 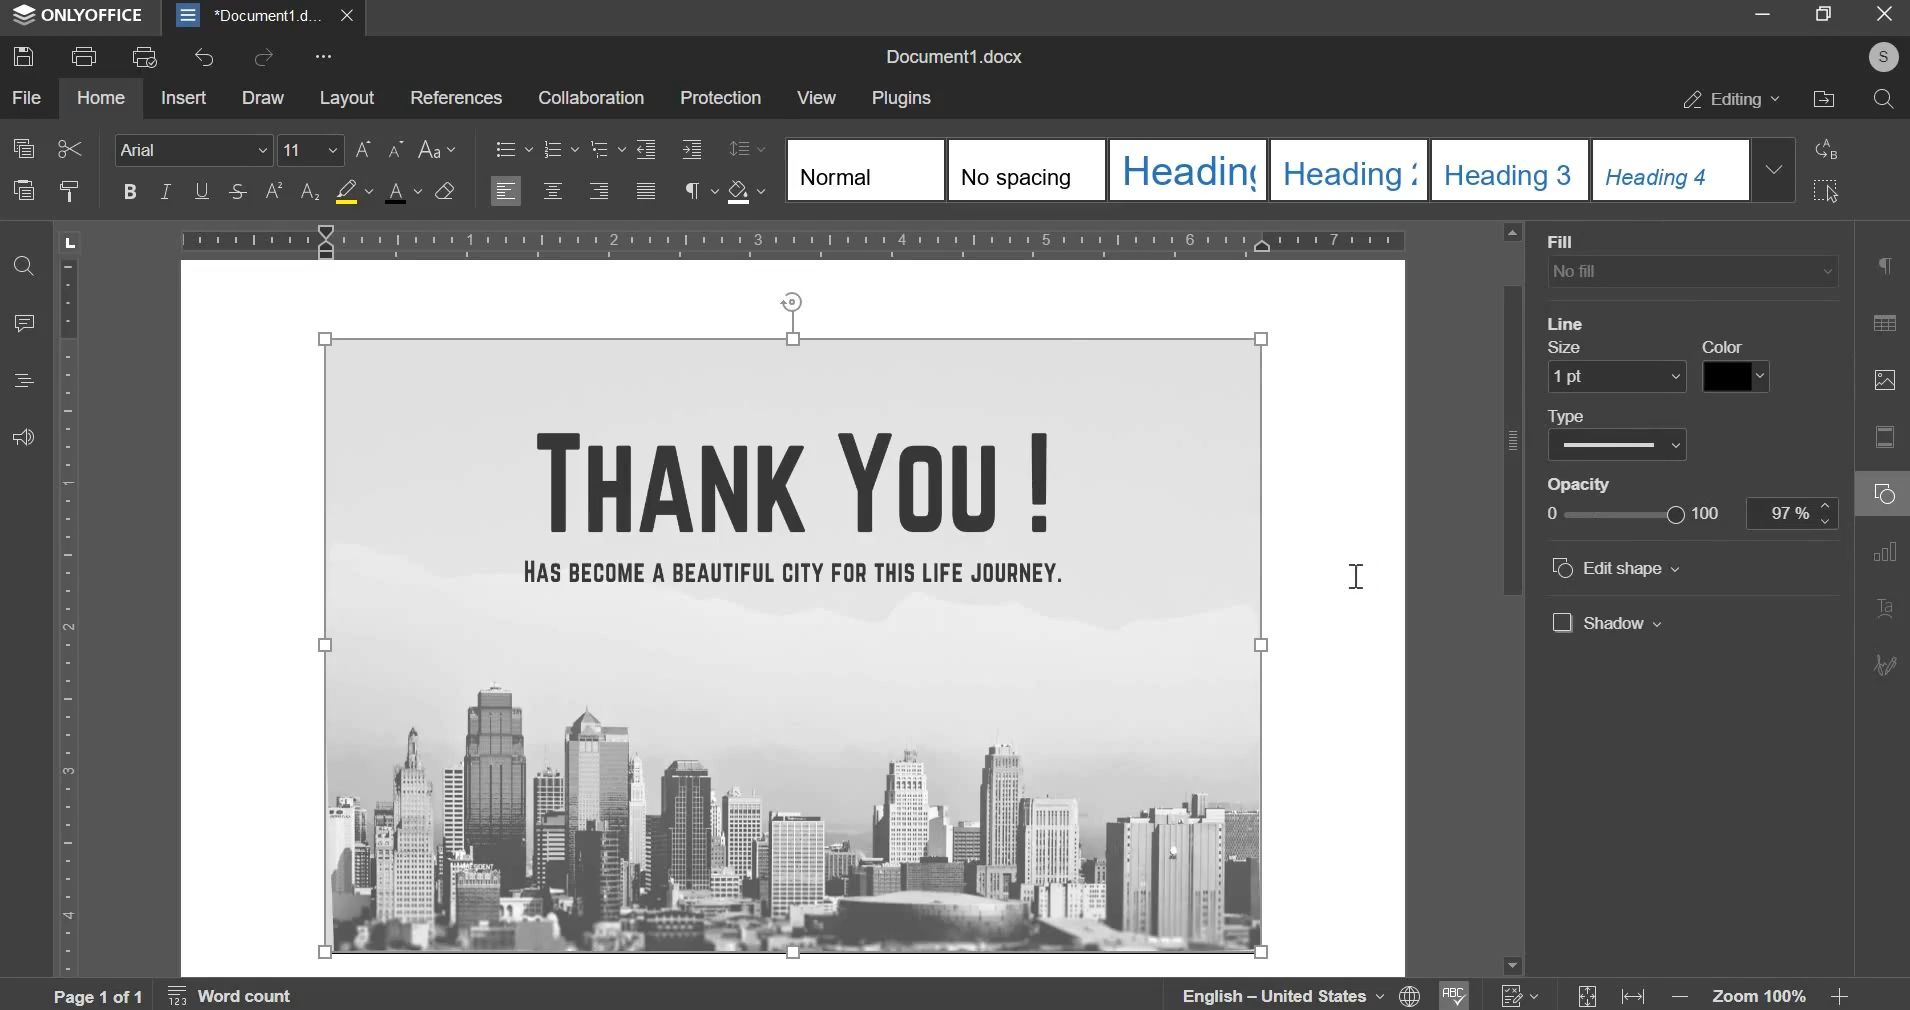 What do you see at coordinates (312, 149) in the screenshot?
I see `font size` at bounding box center [312, 149].